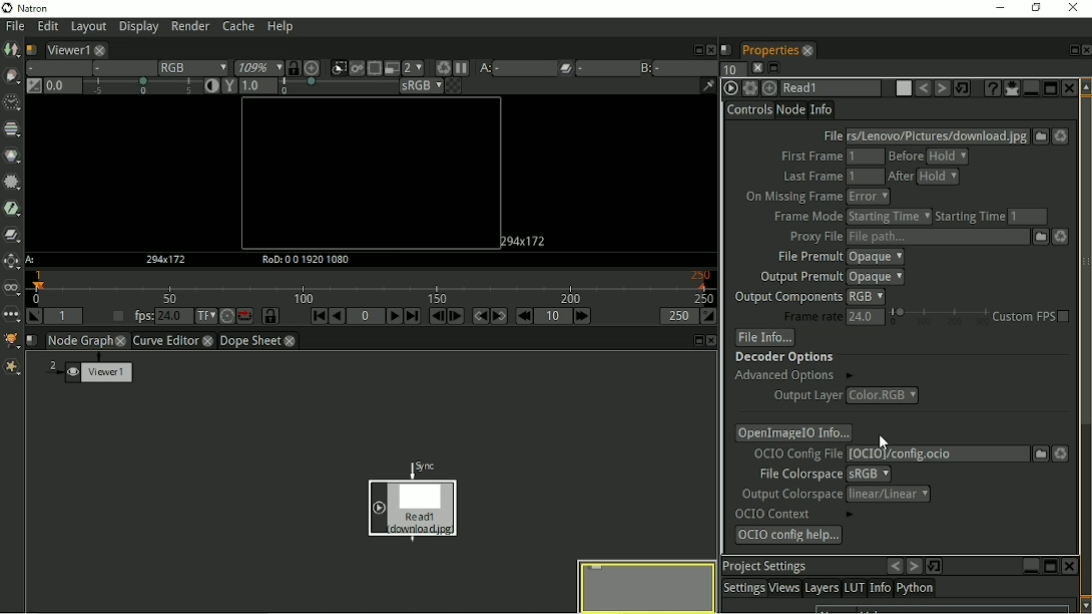 The height and width of the screenshot is (614, 1092). I want to click on Proxy mode, so click(387, 67).